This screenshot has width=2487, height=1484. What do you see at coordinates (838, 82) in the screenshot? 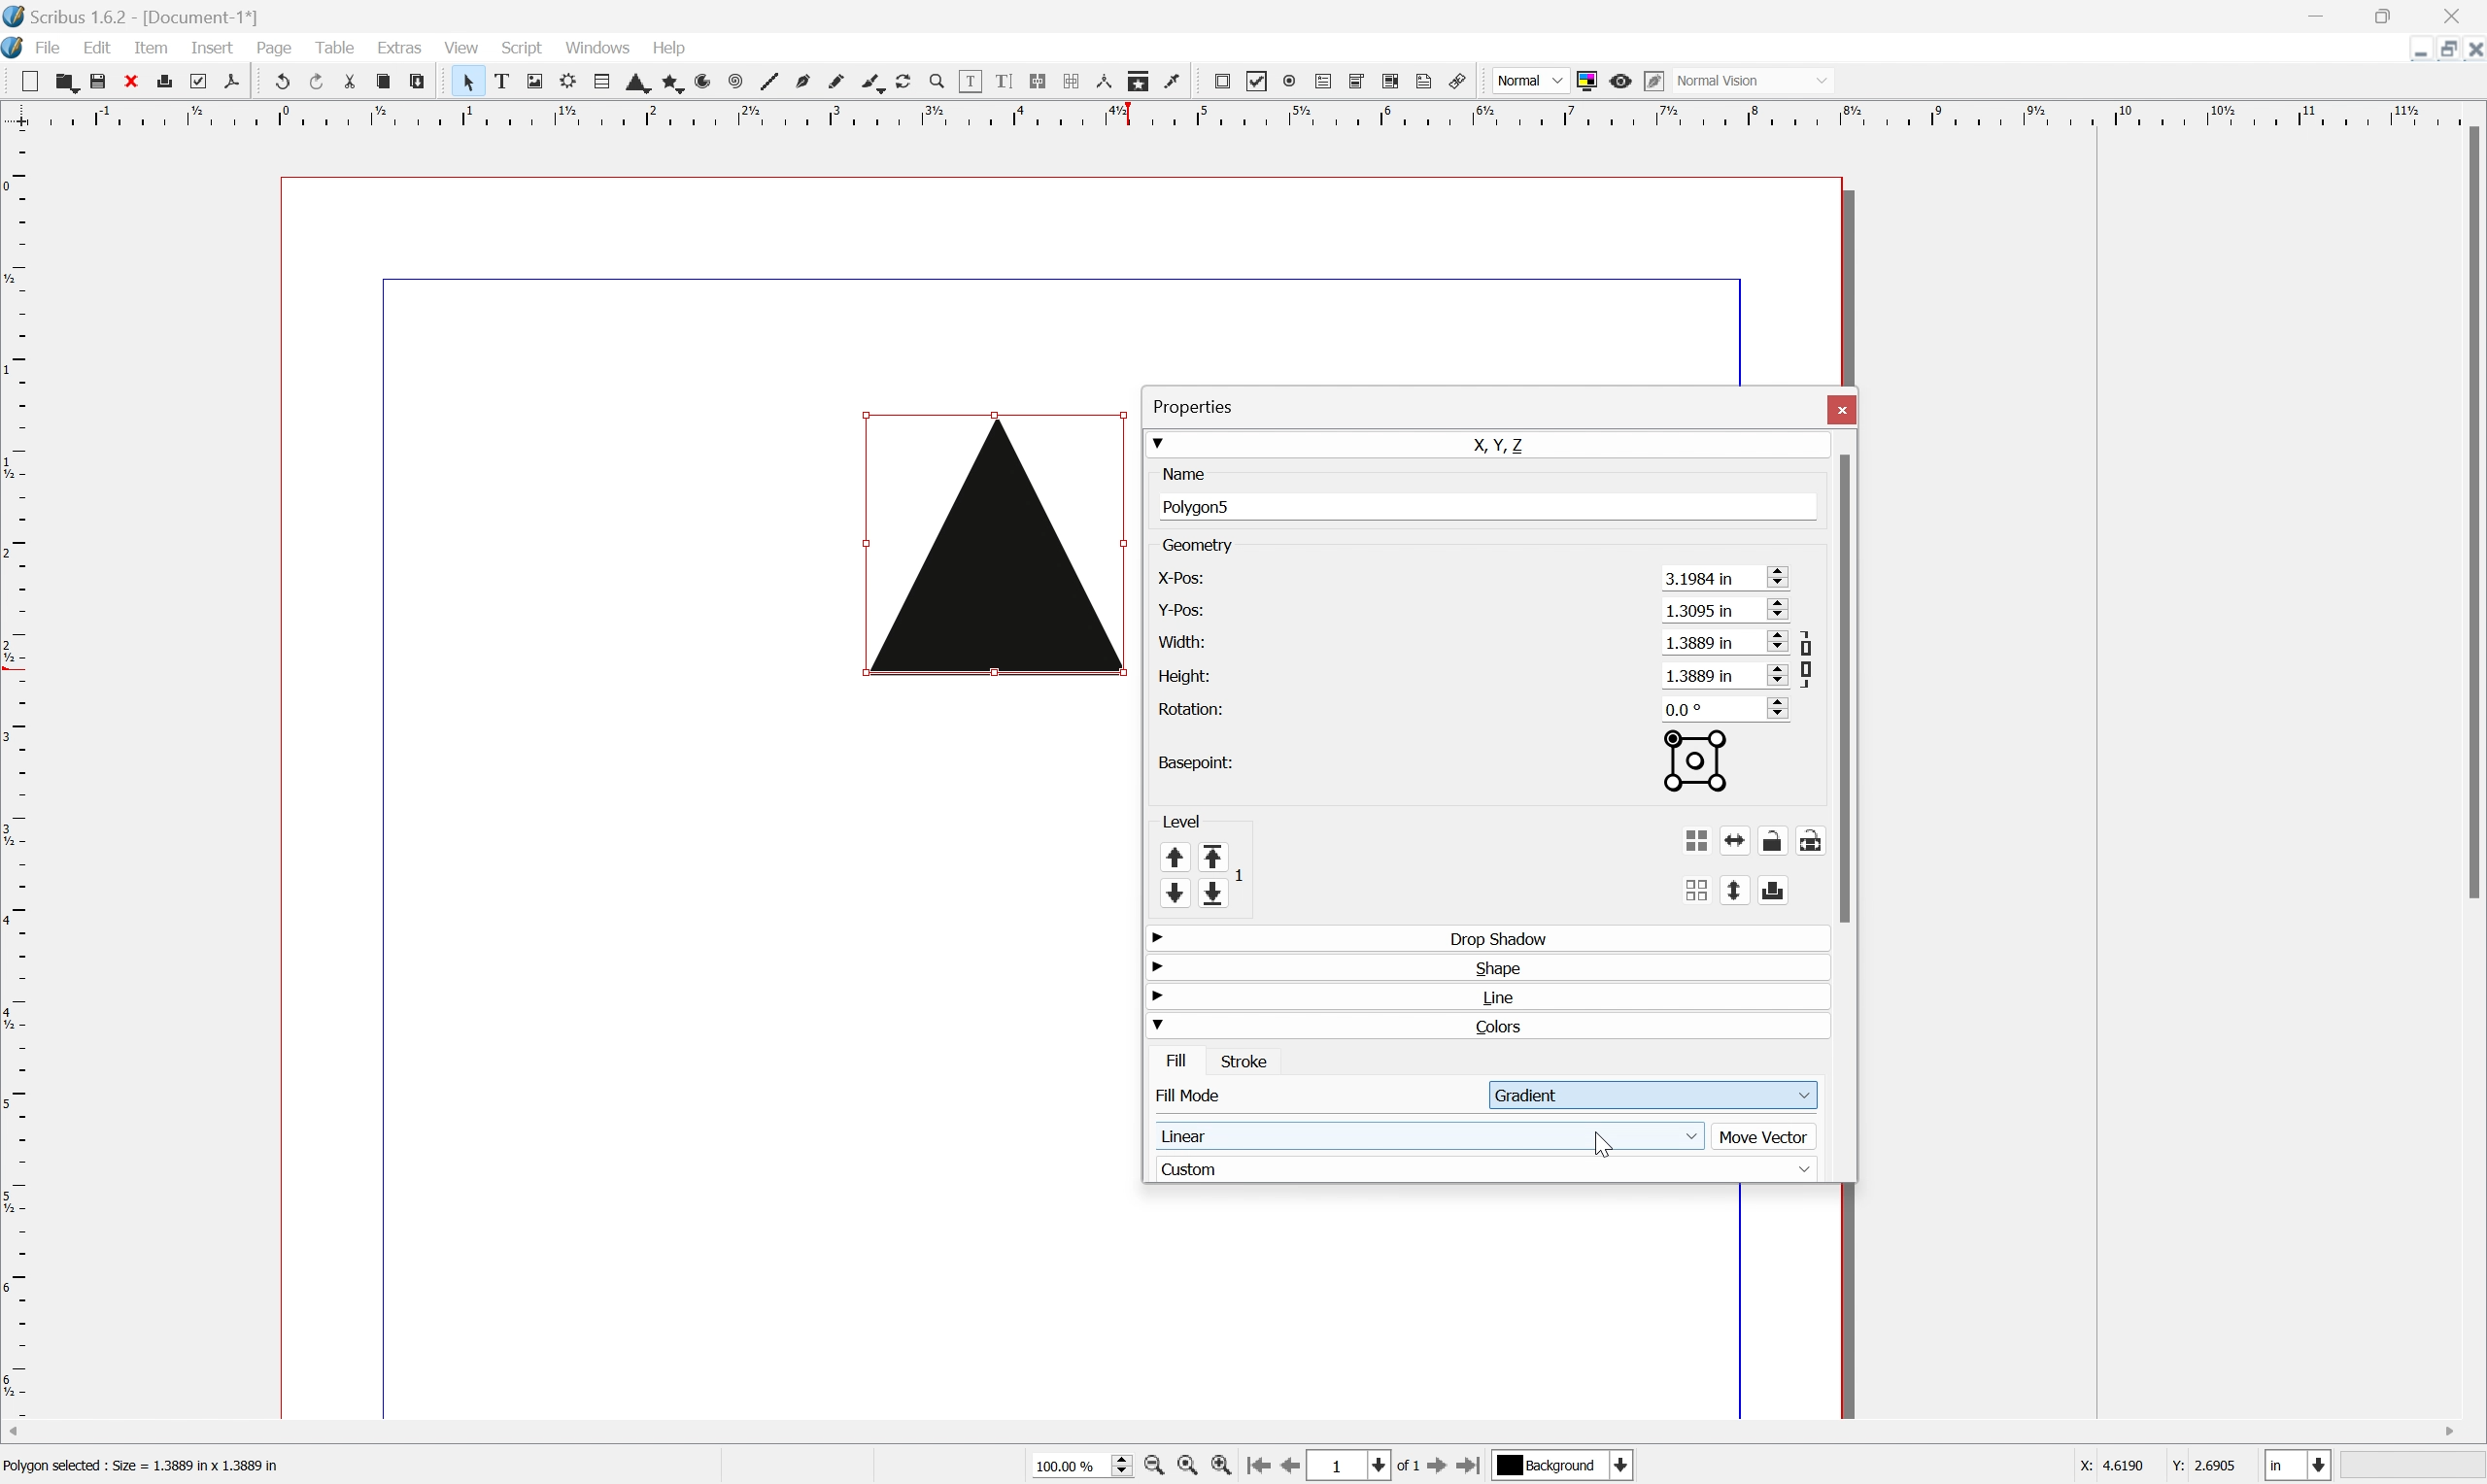
I see `Freehand line` at bounding box center [838, 82].